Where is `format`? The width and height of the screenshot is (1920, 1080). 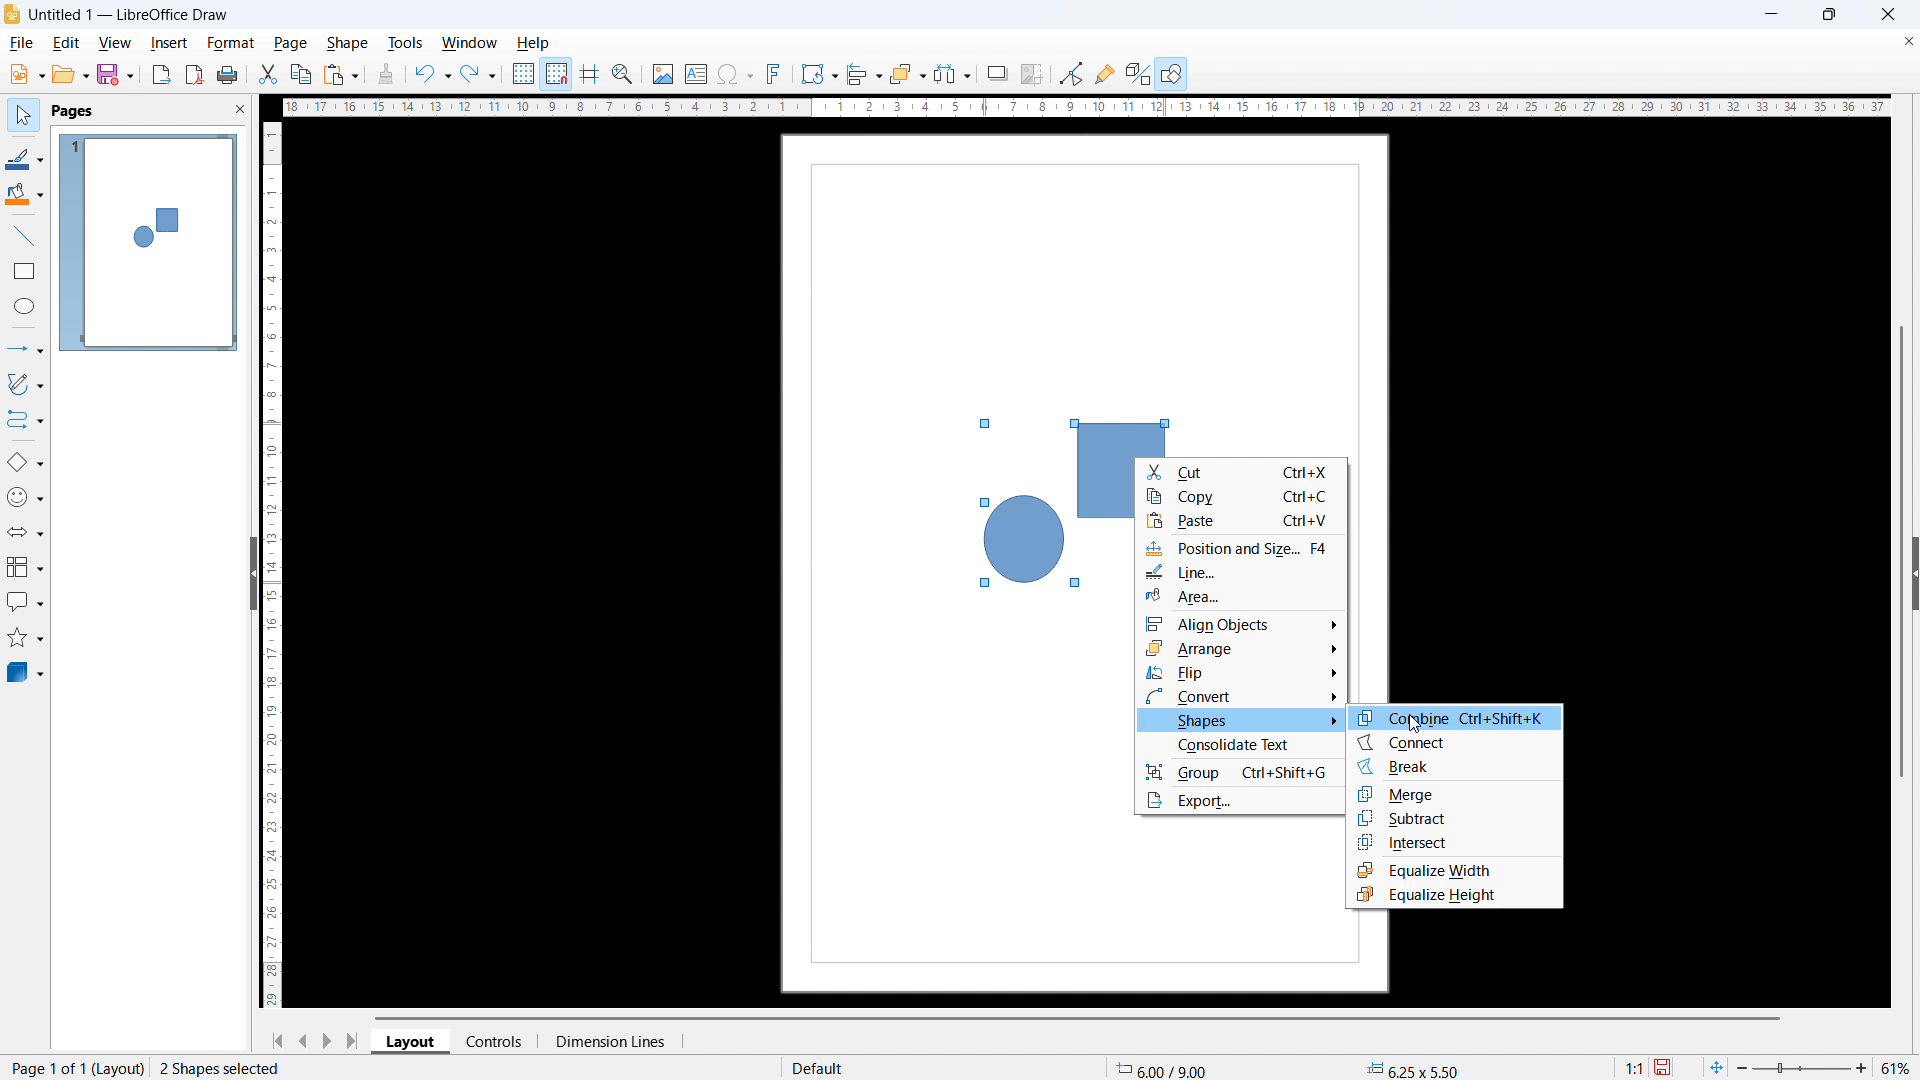
format is located at coordinates (231, 44).